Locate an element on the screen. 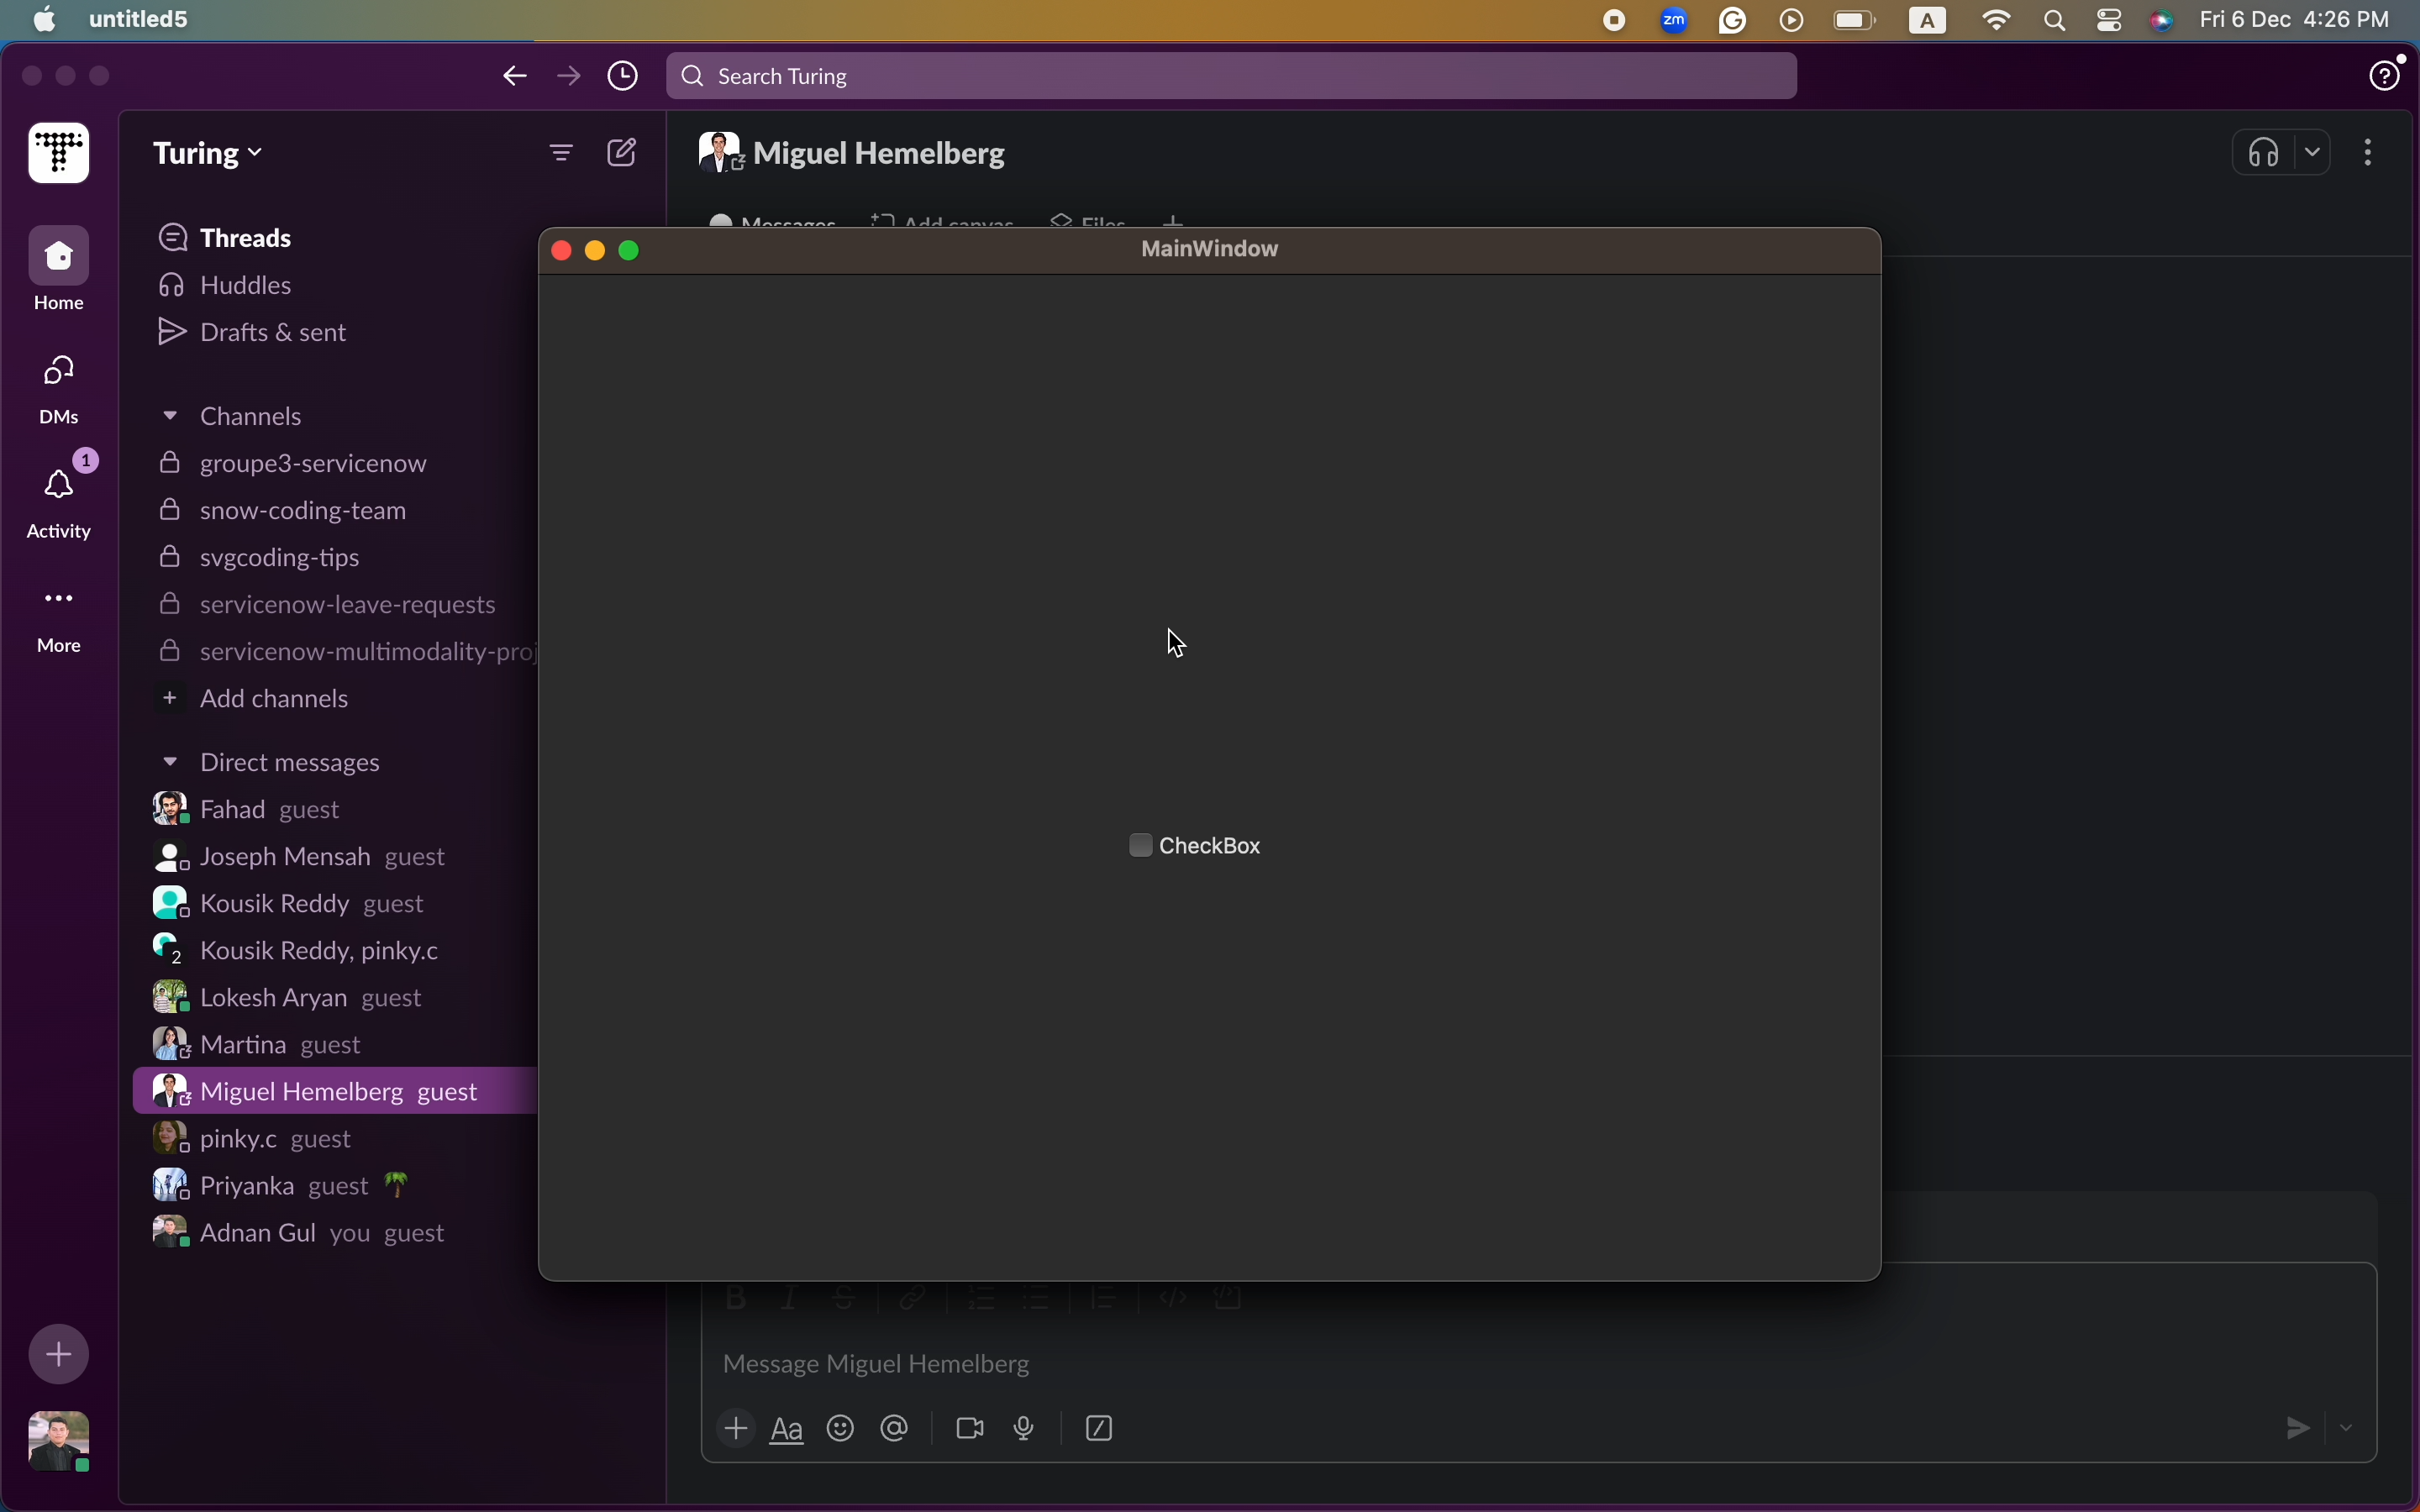 The width and height of the screenshot is (2420, 1512). edit is located at coordinates (624, 153).